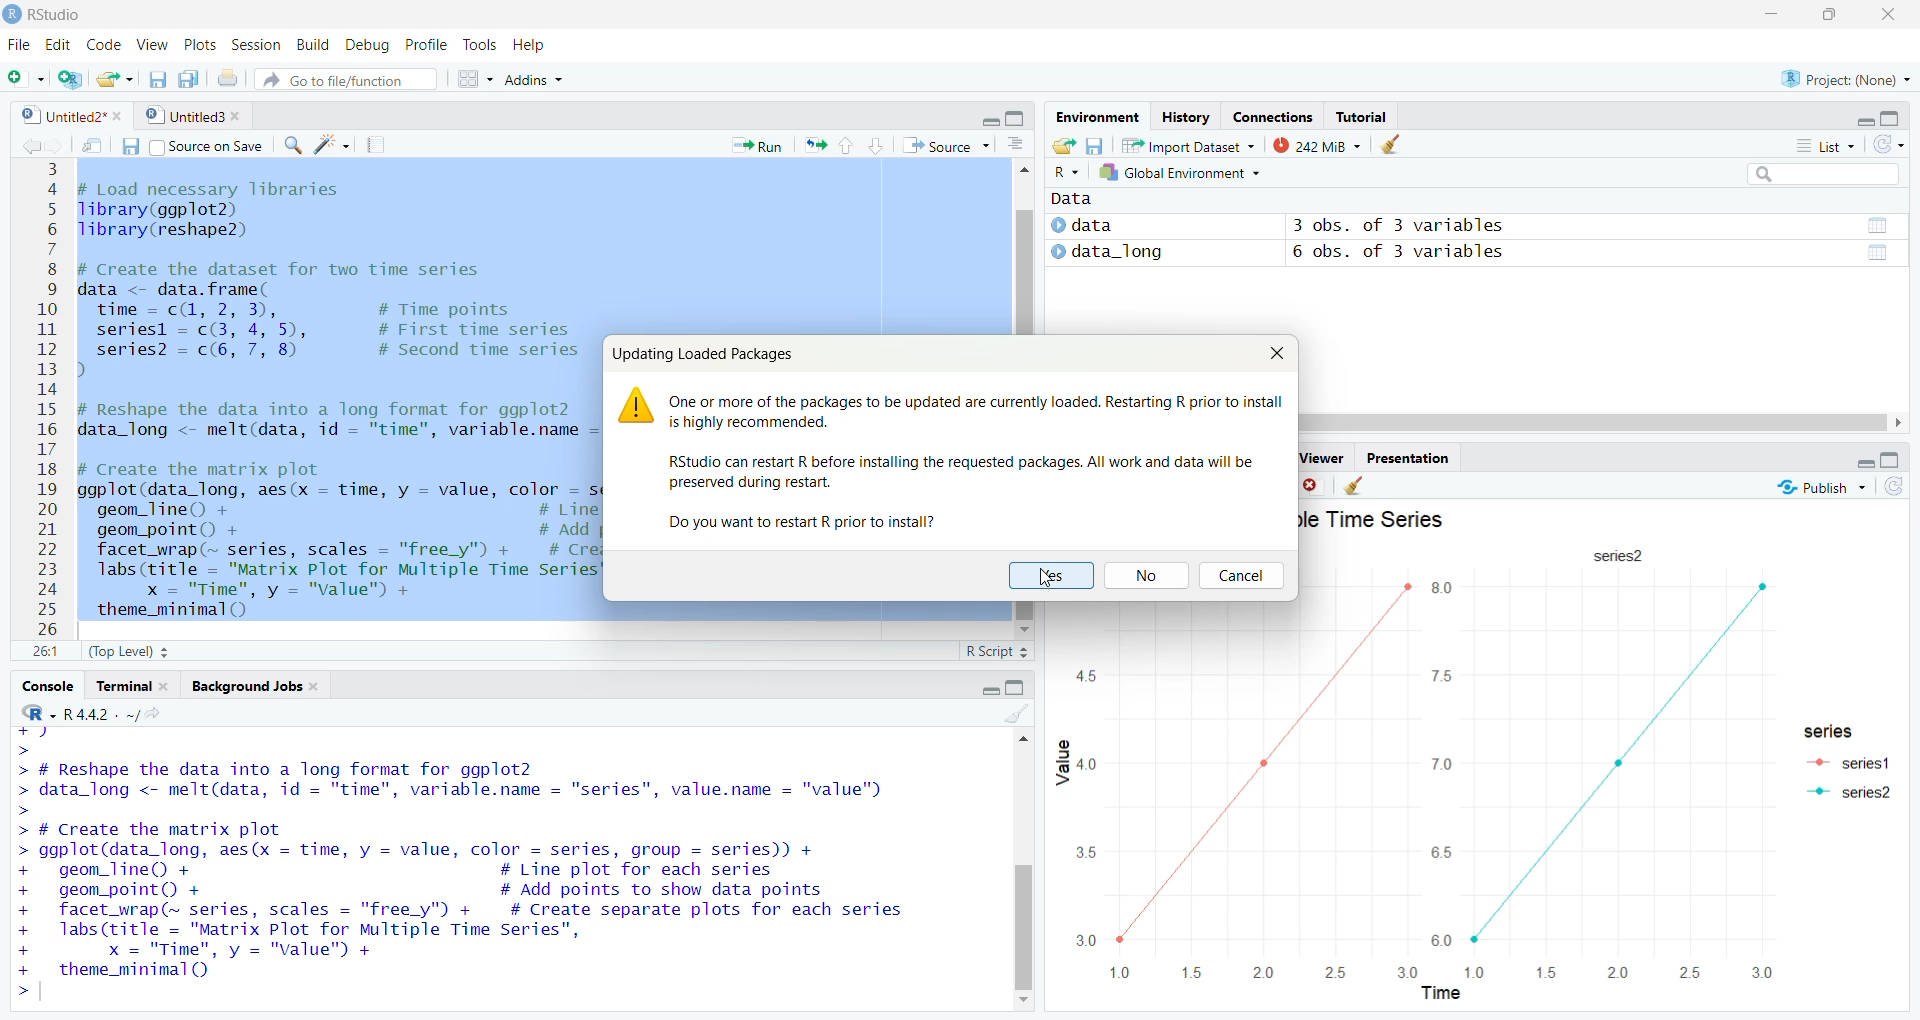  What do you see at coordinates (1188, 172) in the screenshot?
I see `Global Environment ` at bounding box center [1188, 172].